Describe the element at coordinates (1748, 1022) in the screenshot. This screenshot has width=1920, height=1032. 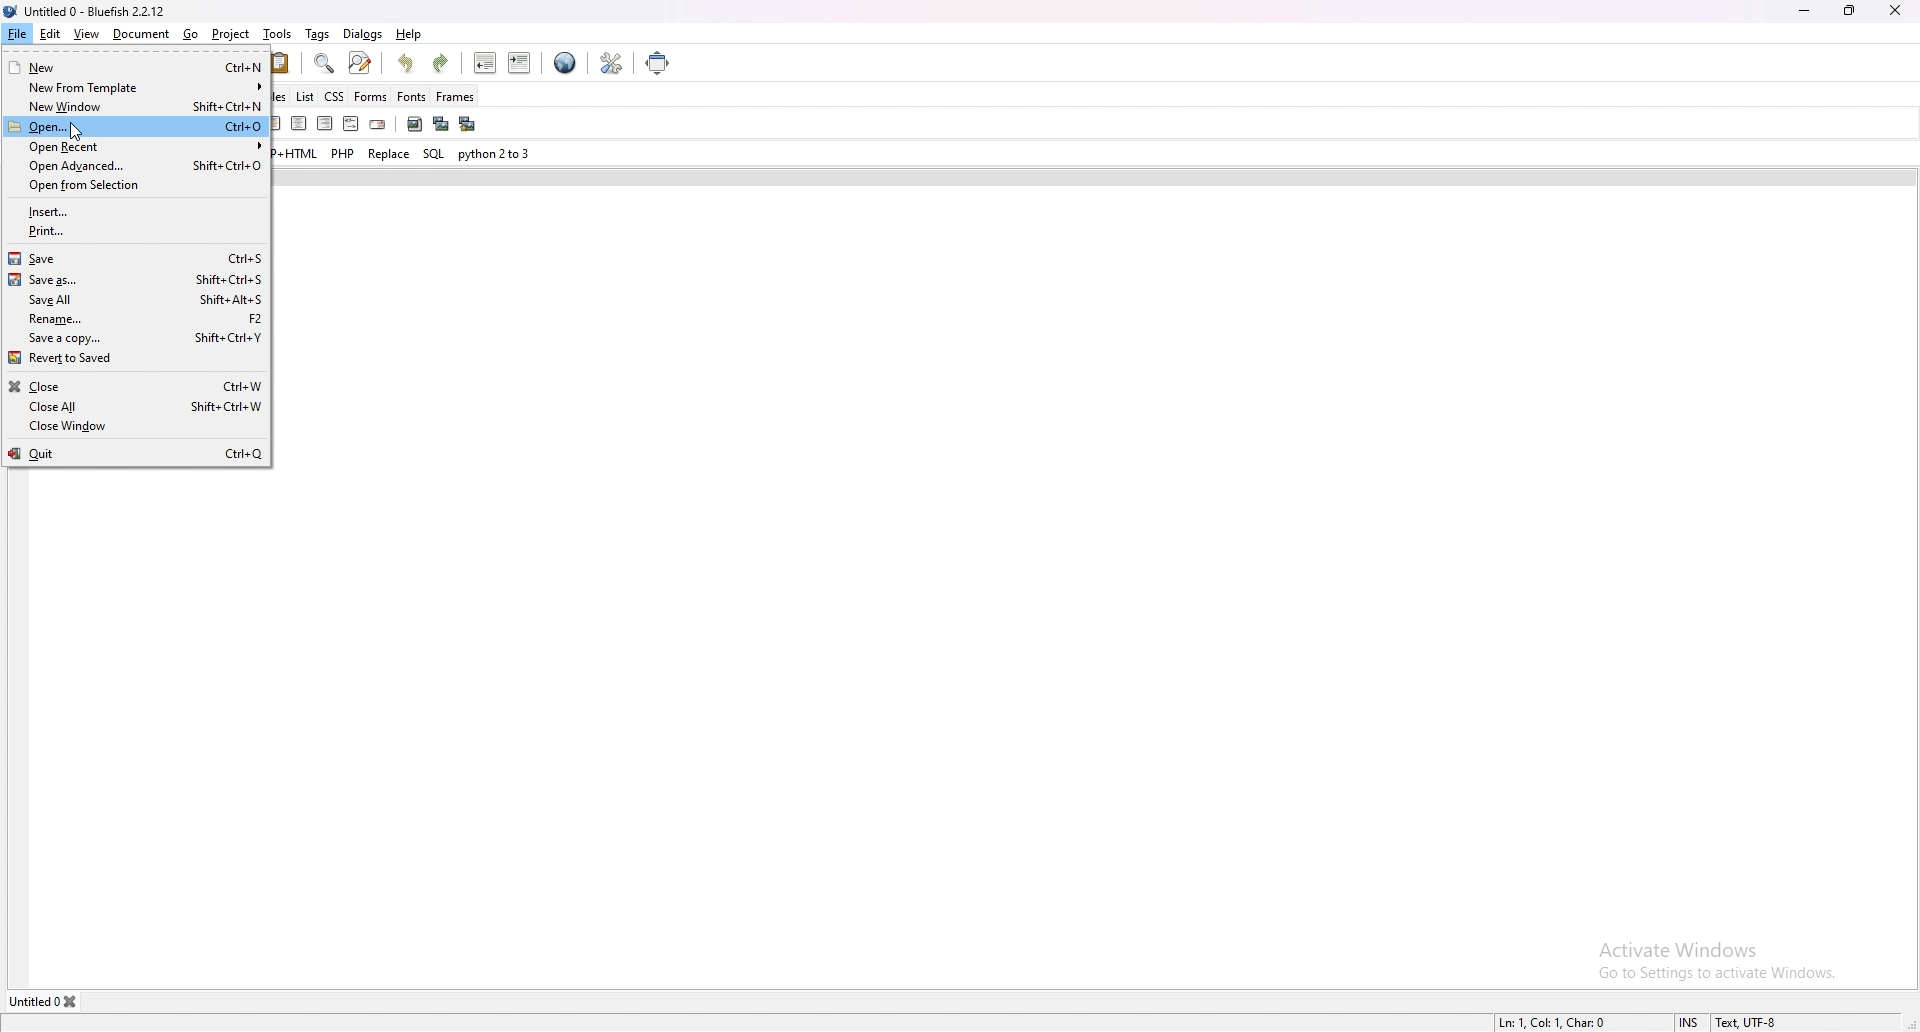
I see `Text, UTF-8` at that location.